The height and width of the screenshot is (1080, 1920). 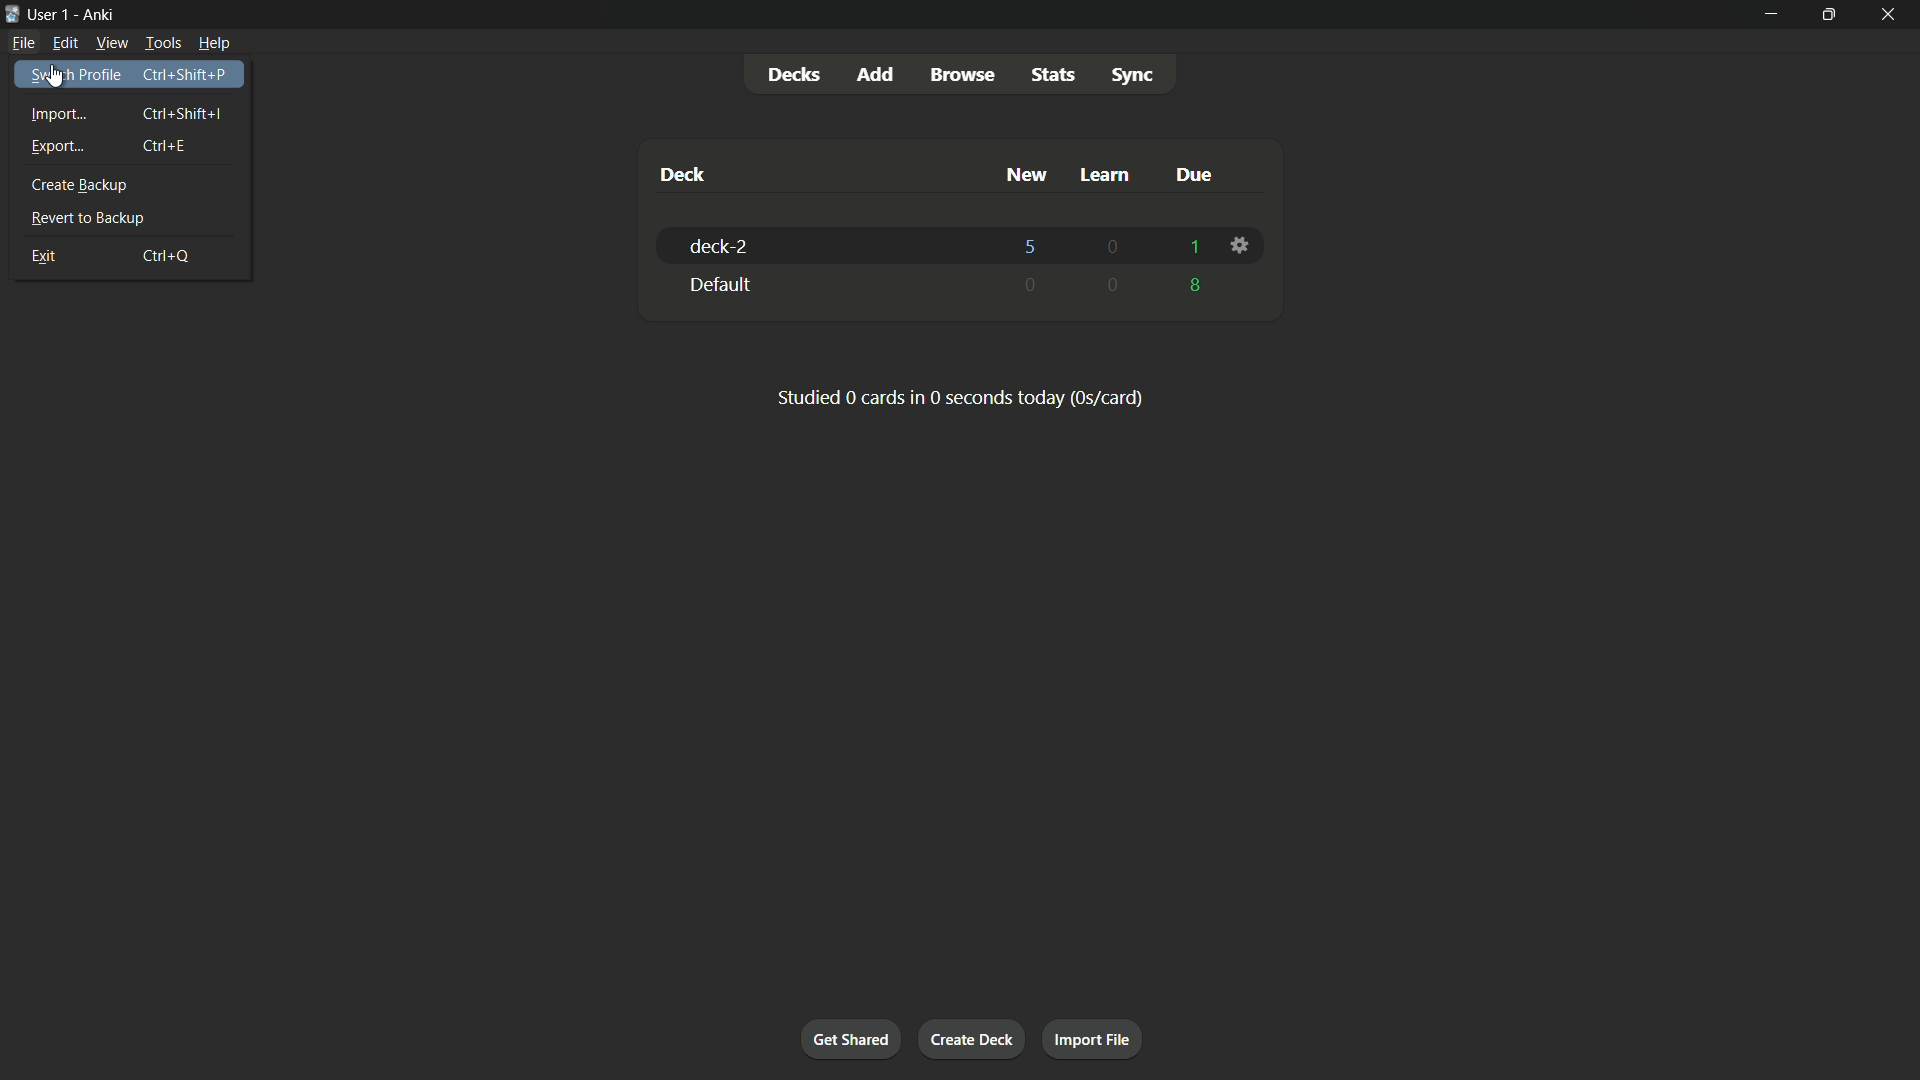 I want to click on Edit, so click(x=64, y=42).